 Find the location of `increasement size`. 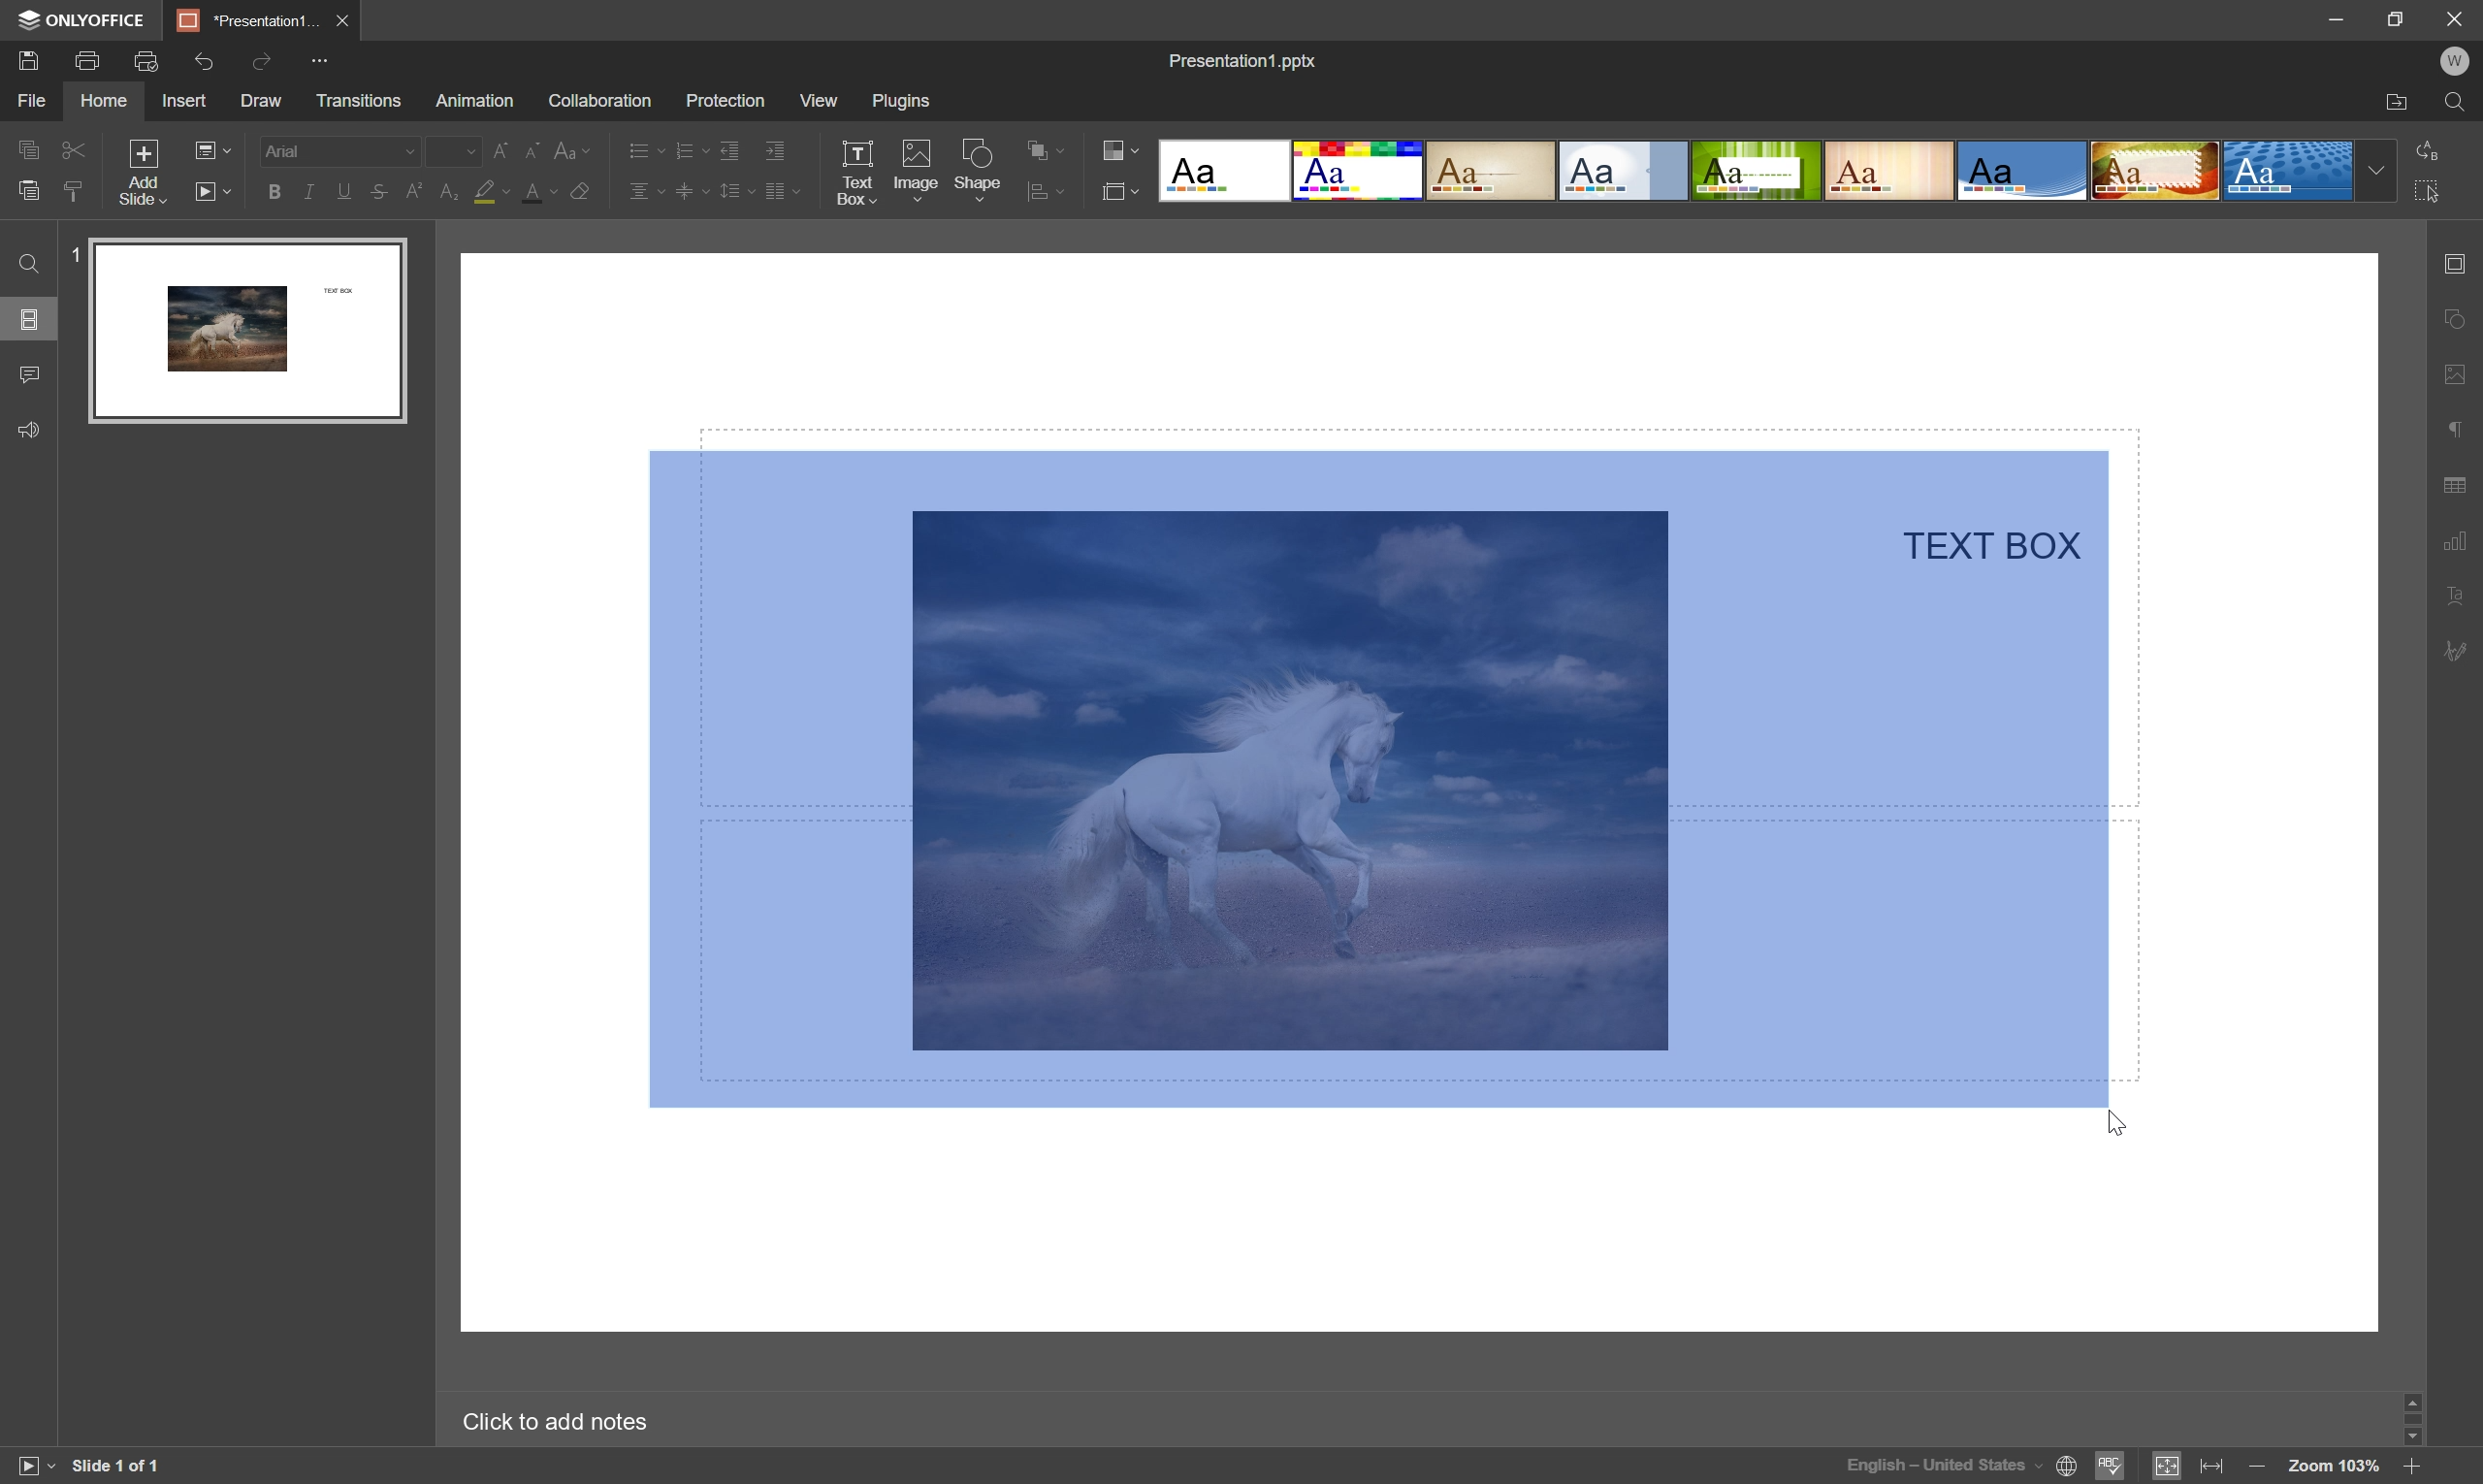

increasement size is located at coordinates (505, 151).